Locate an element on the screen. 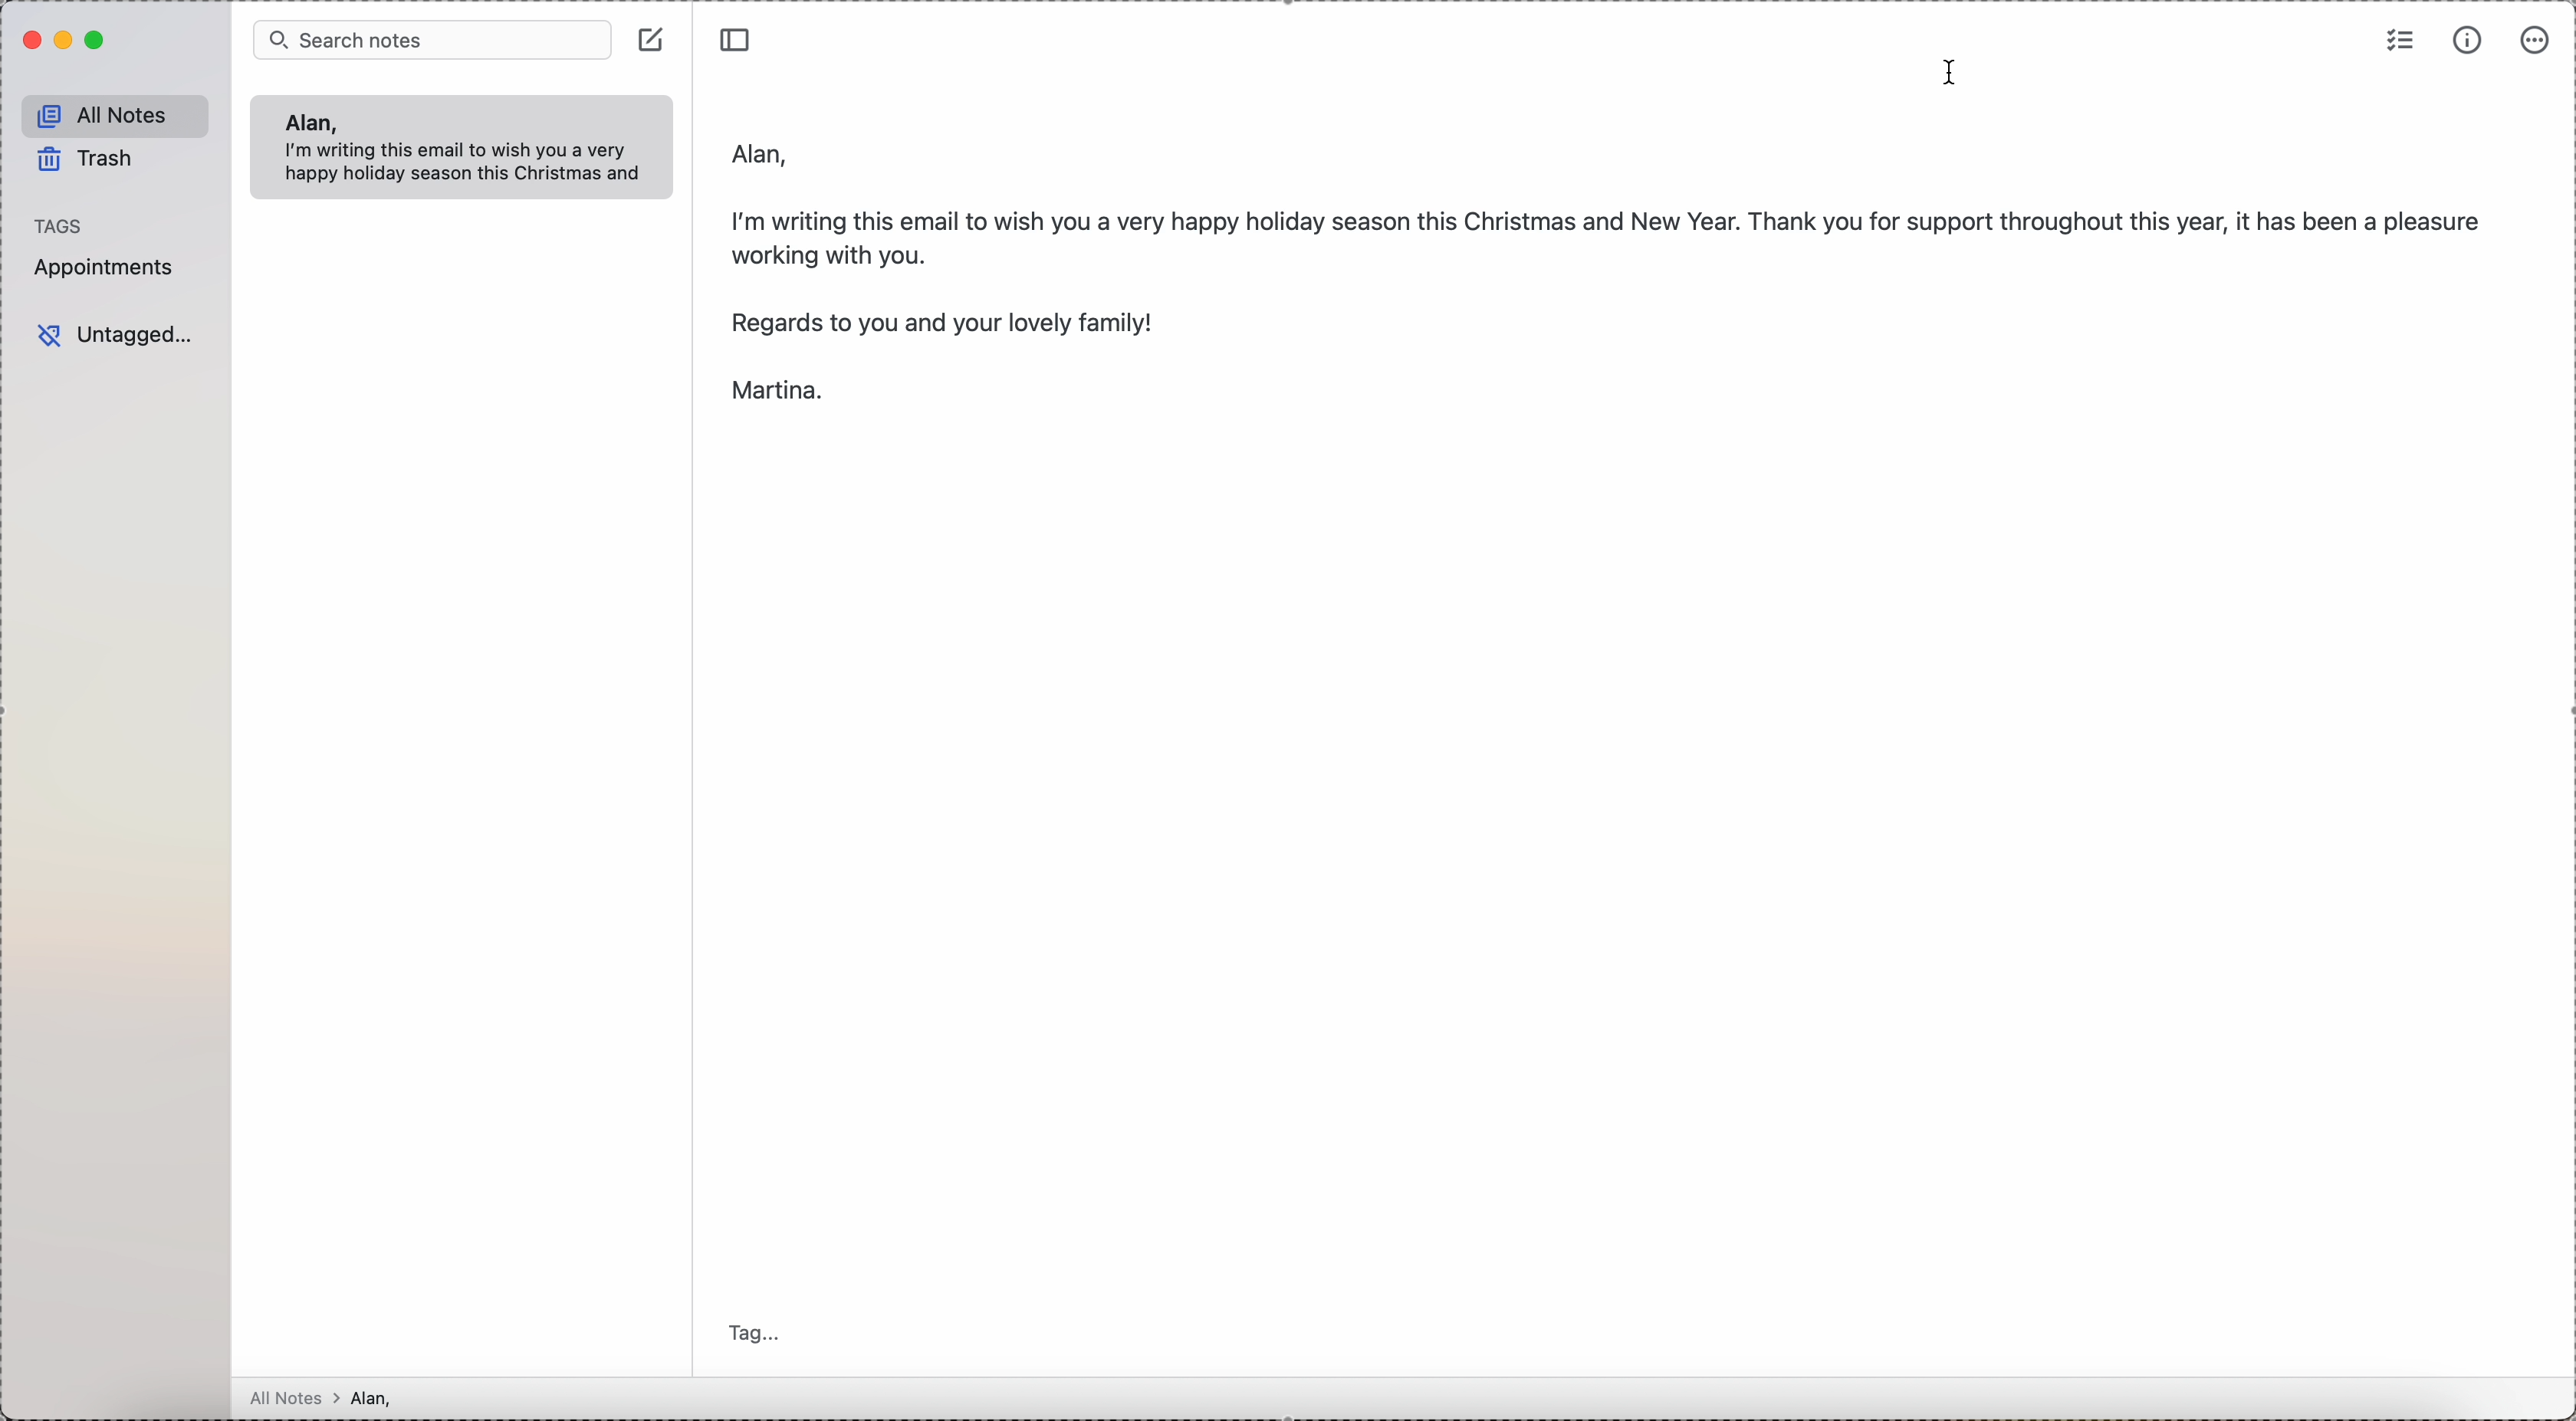 This screenshot has width=2576, height=1421. tag is located at coordinates (760, 1335).